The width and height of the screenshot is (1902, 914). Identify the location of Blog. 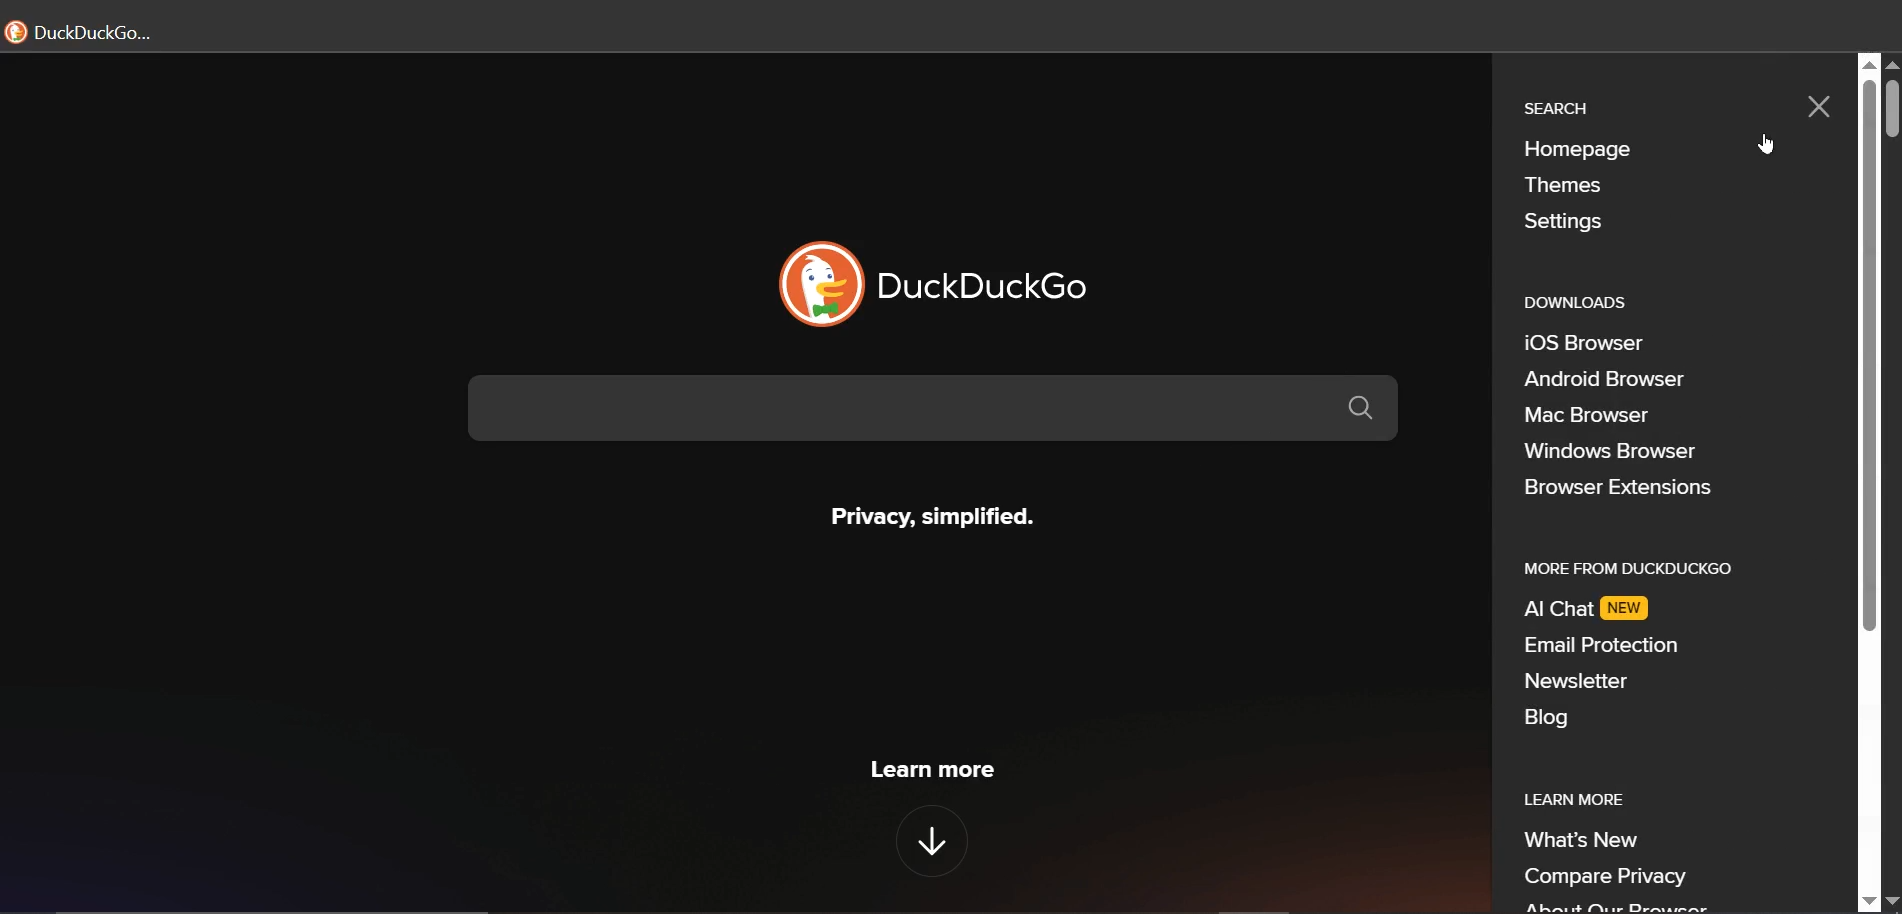
(1551, 717).